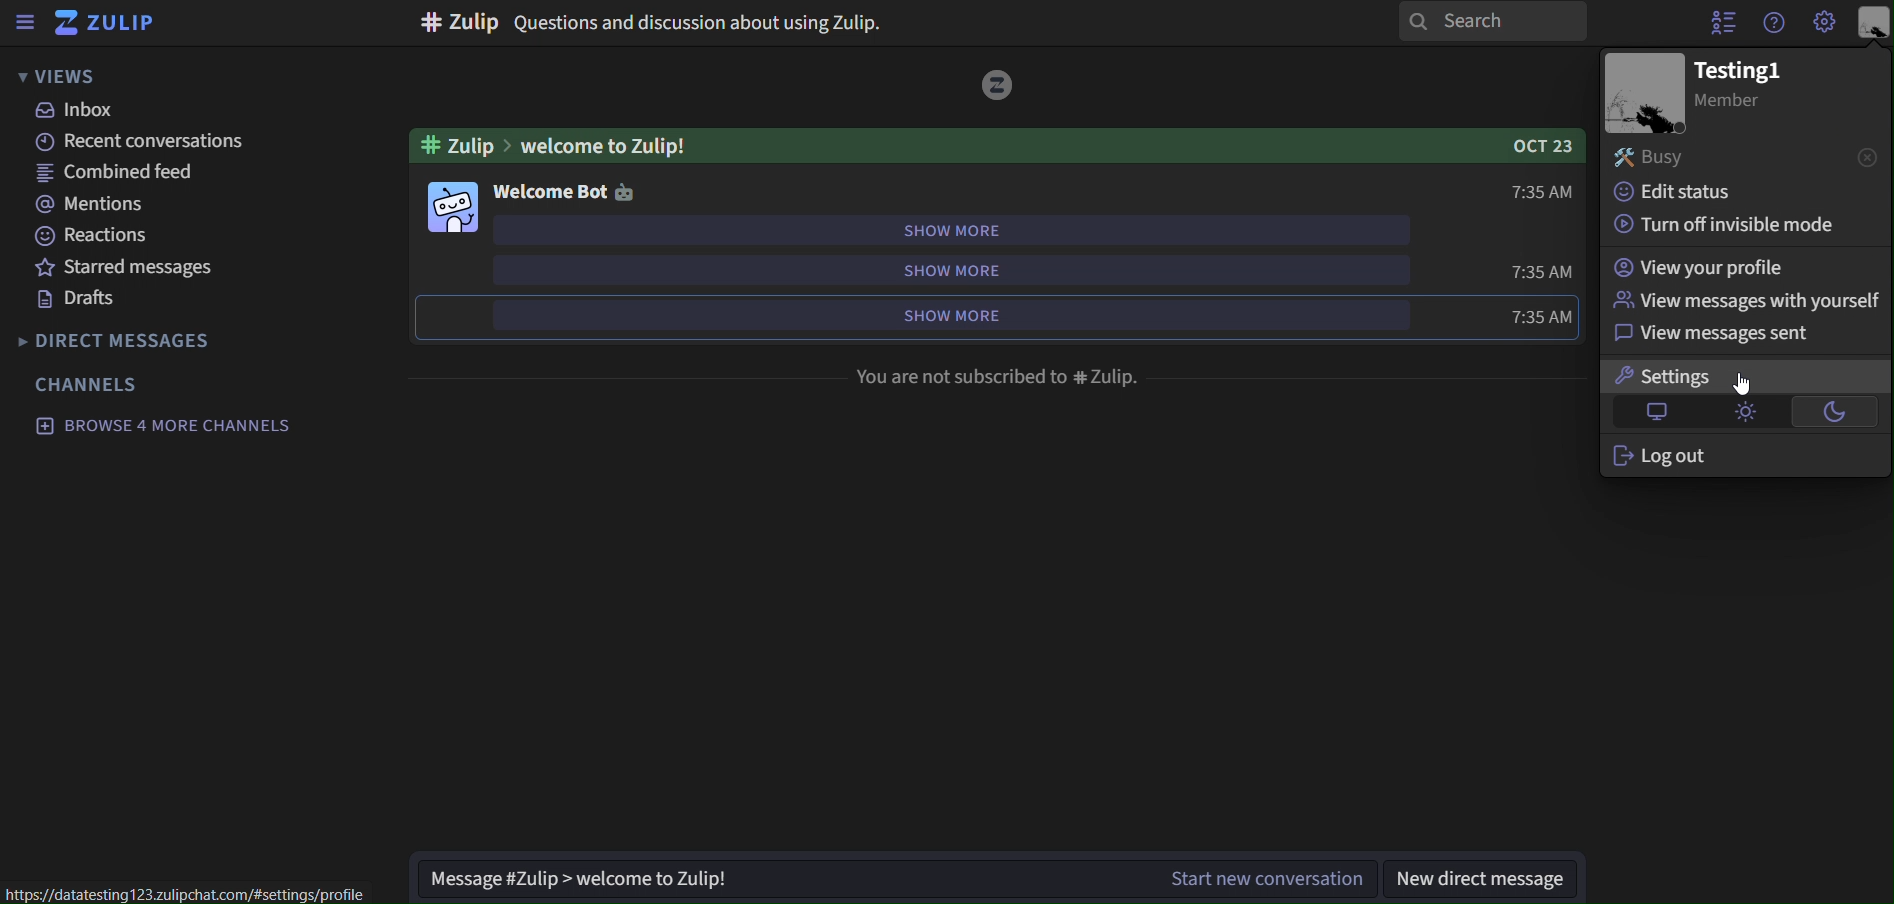 Image resolution: width=1894 pixels, height=904 pixels. Describe the element at coordinates (1483, 23) in the screenshot. I see `search` at that location.